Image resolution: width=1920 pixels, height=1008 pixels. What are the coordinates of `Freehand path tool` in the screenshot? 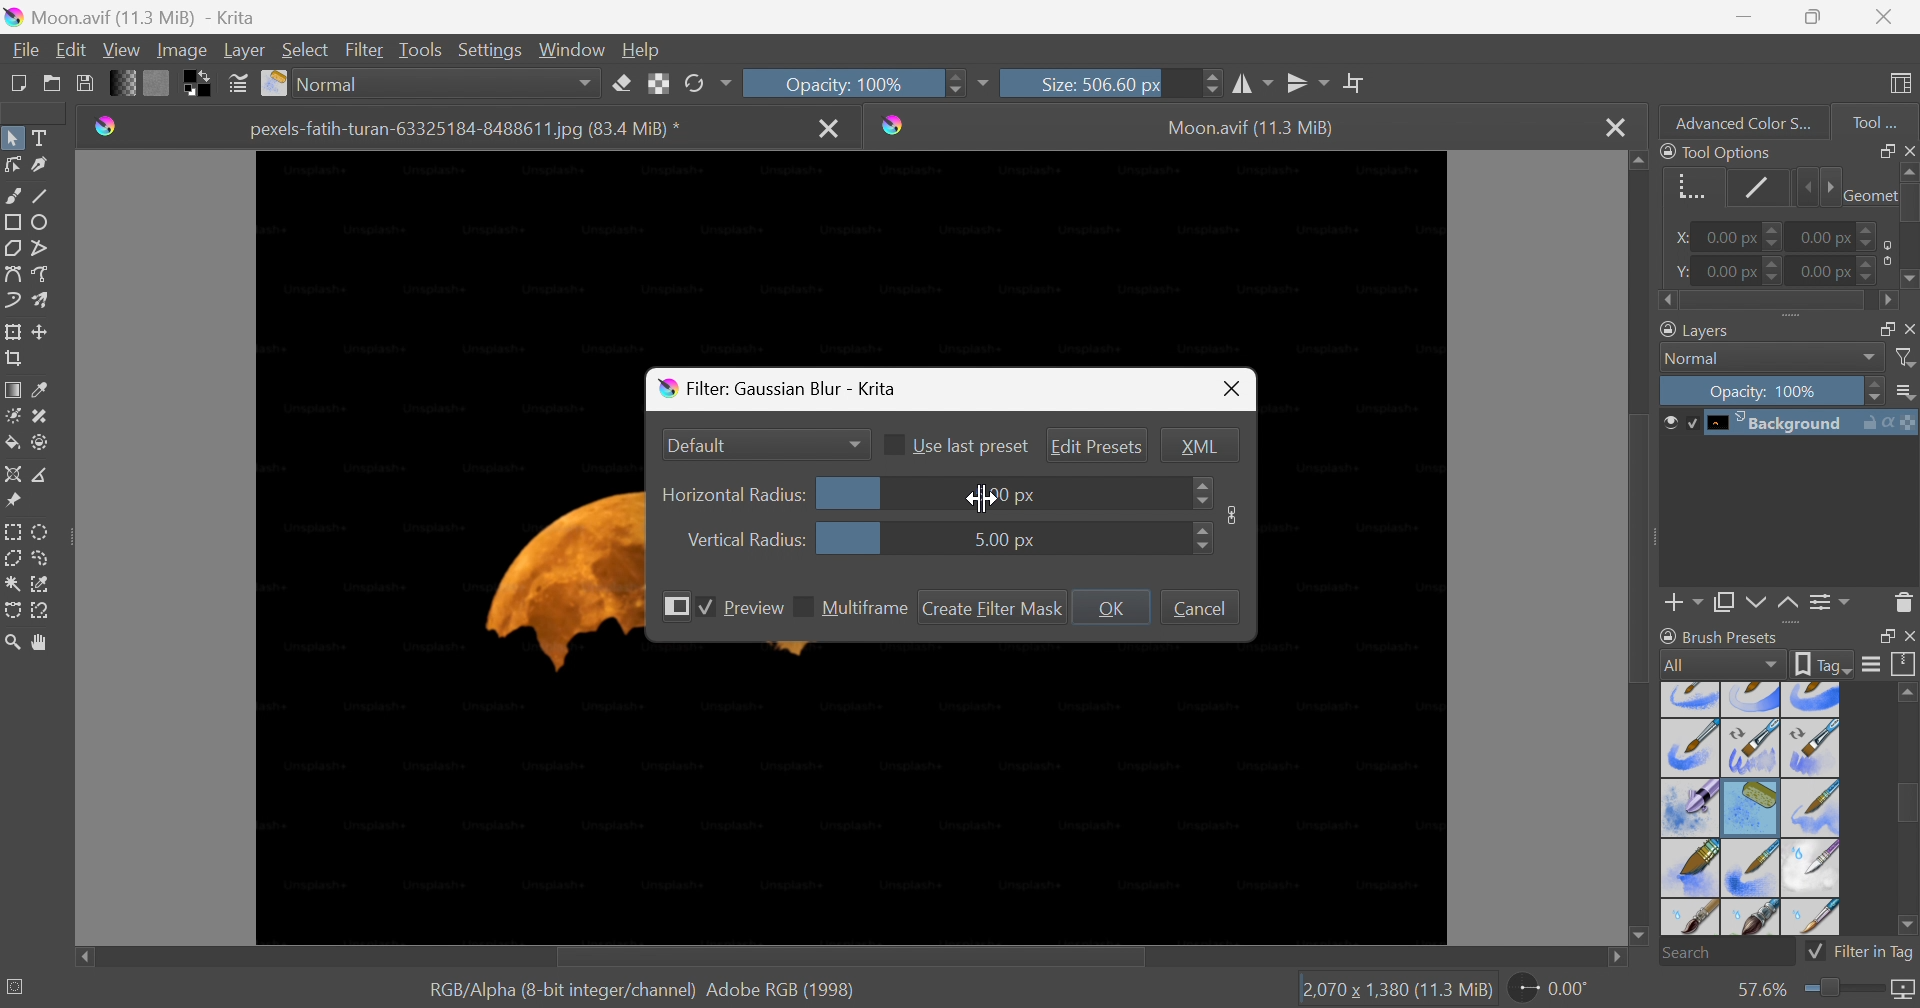 It's located at (41, 274).